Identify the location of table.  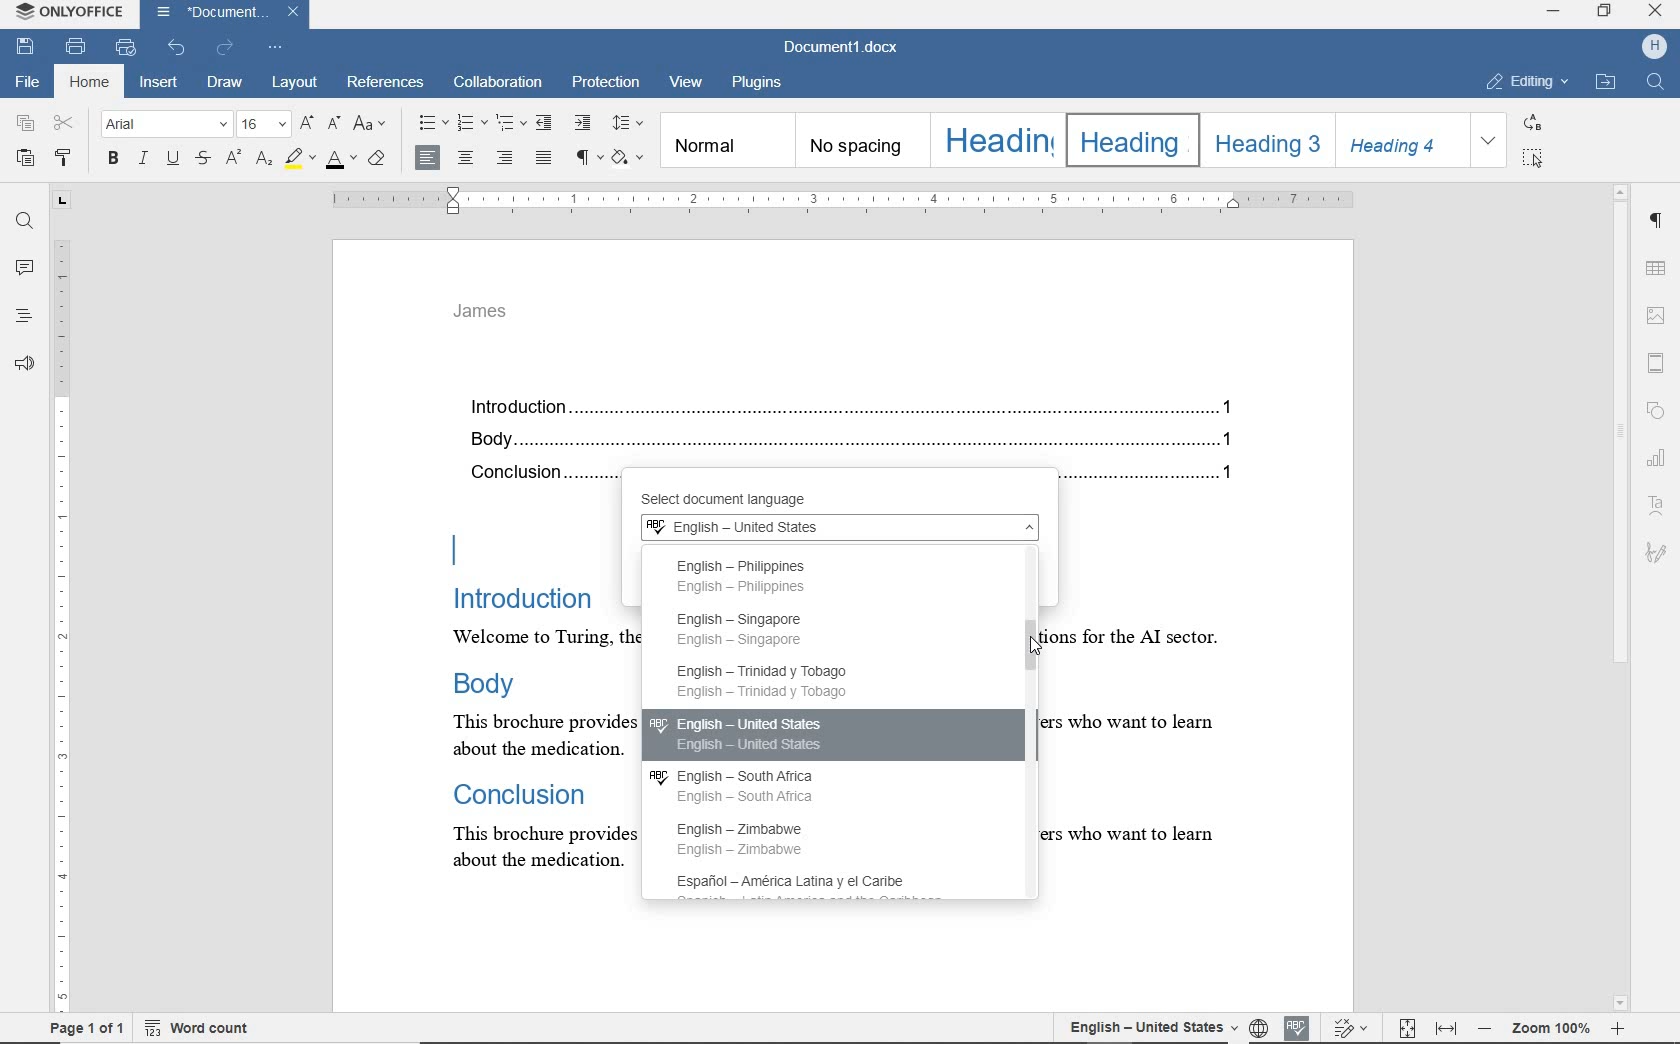
(1658, 268).